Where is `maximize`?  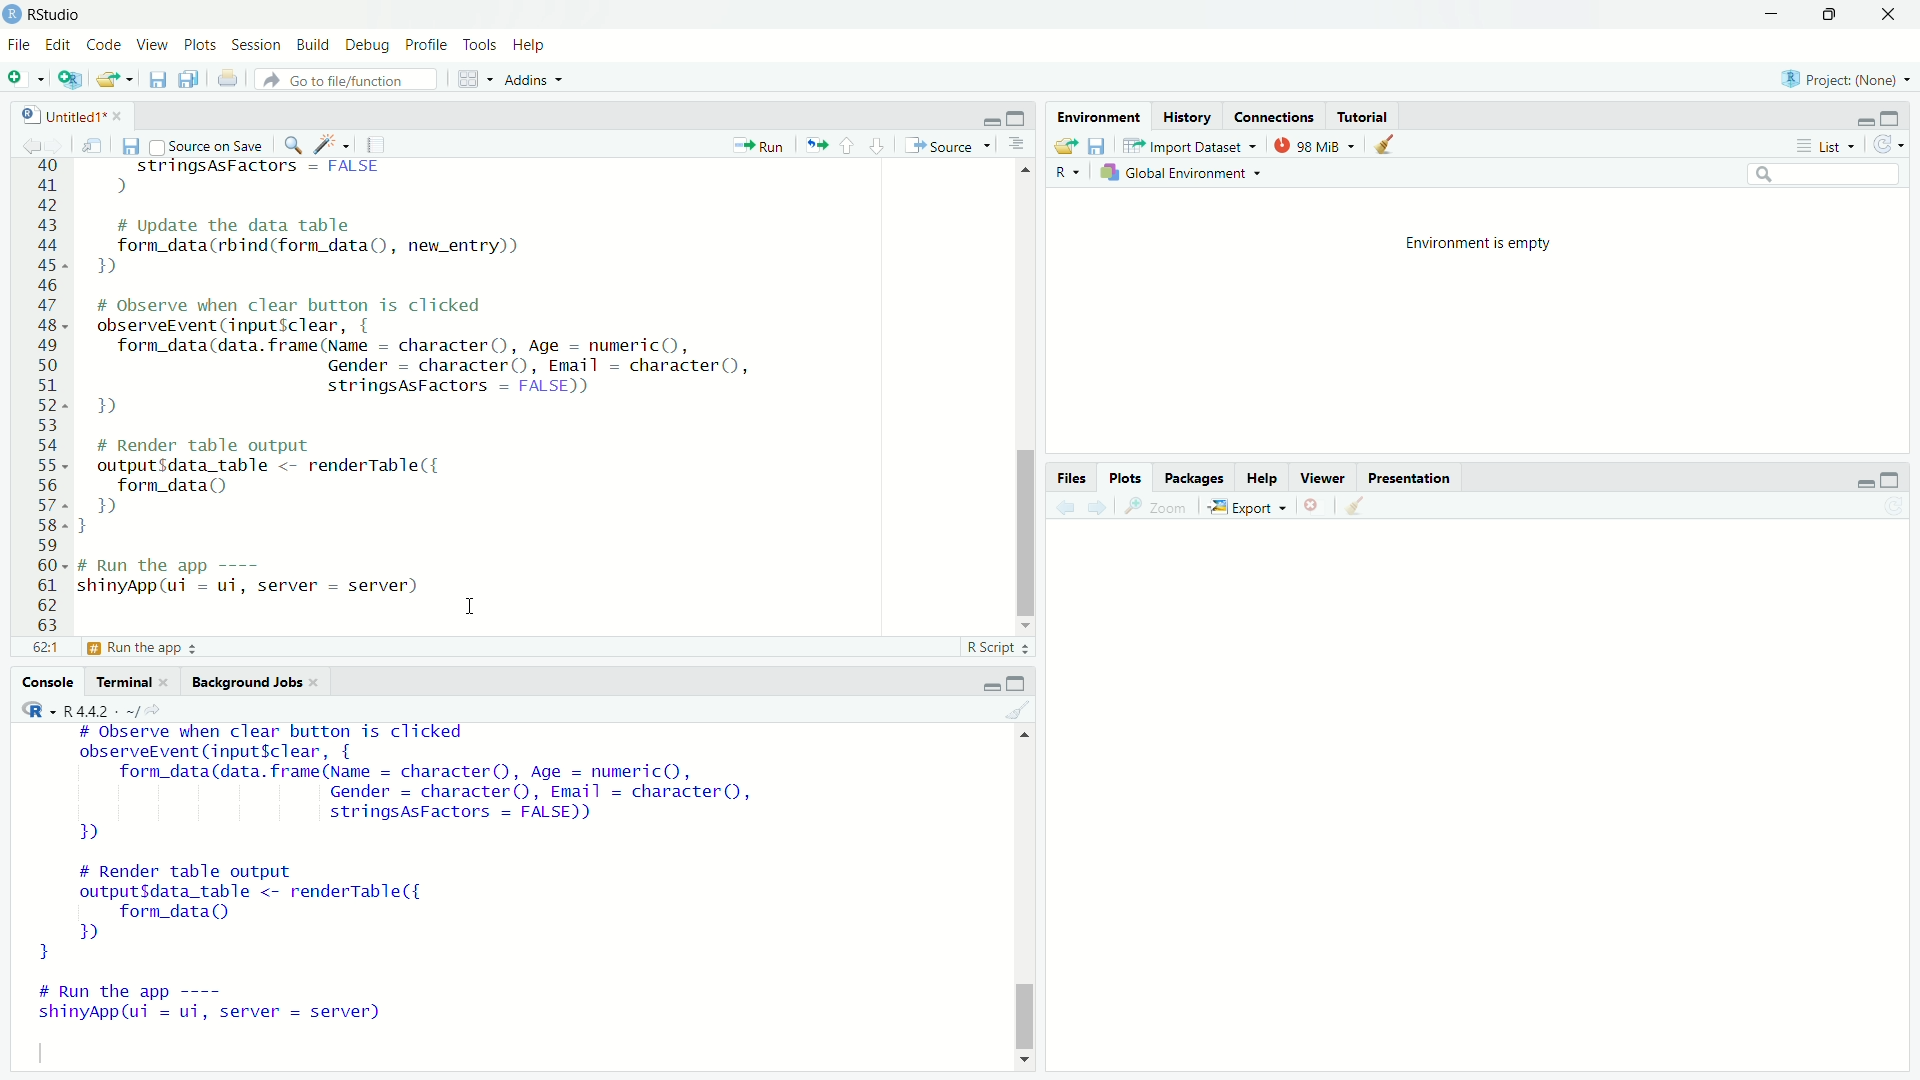
maximize is located at coordinates (1900, 478).